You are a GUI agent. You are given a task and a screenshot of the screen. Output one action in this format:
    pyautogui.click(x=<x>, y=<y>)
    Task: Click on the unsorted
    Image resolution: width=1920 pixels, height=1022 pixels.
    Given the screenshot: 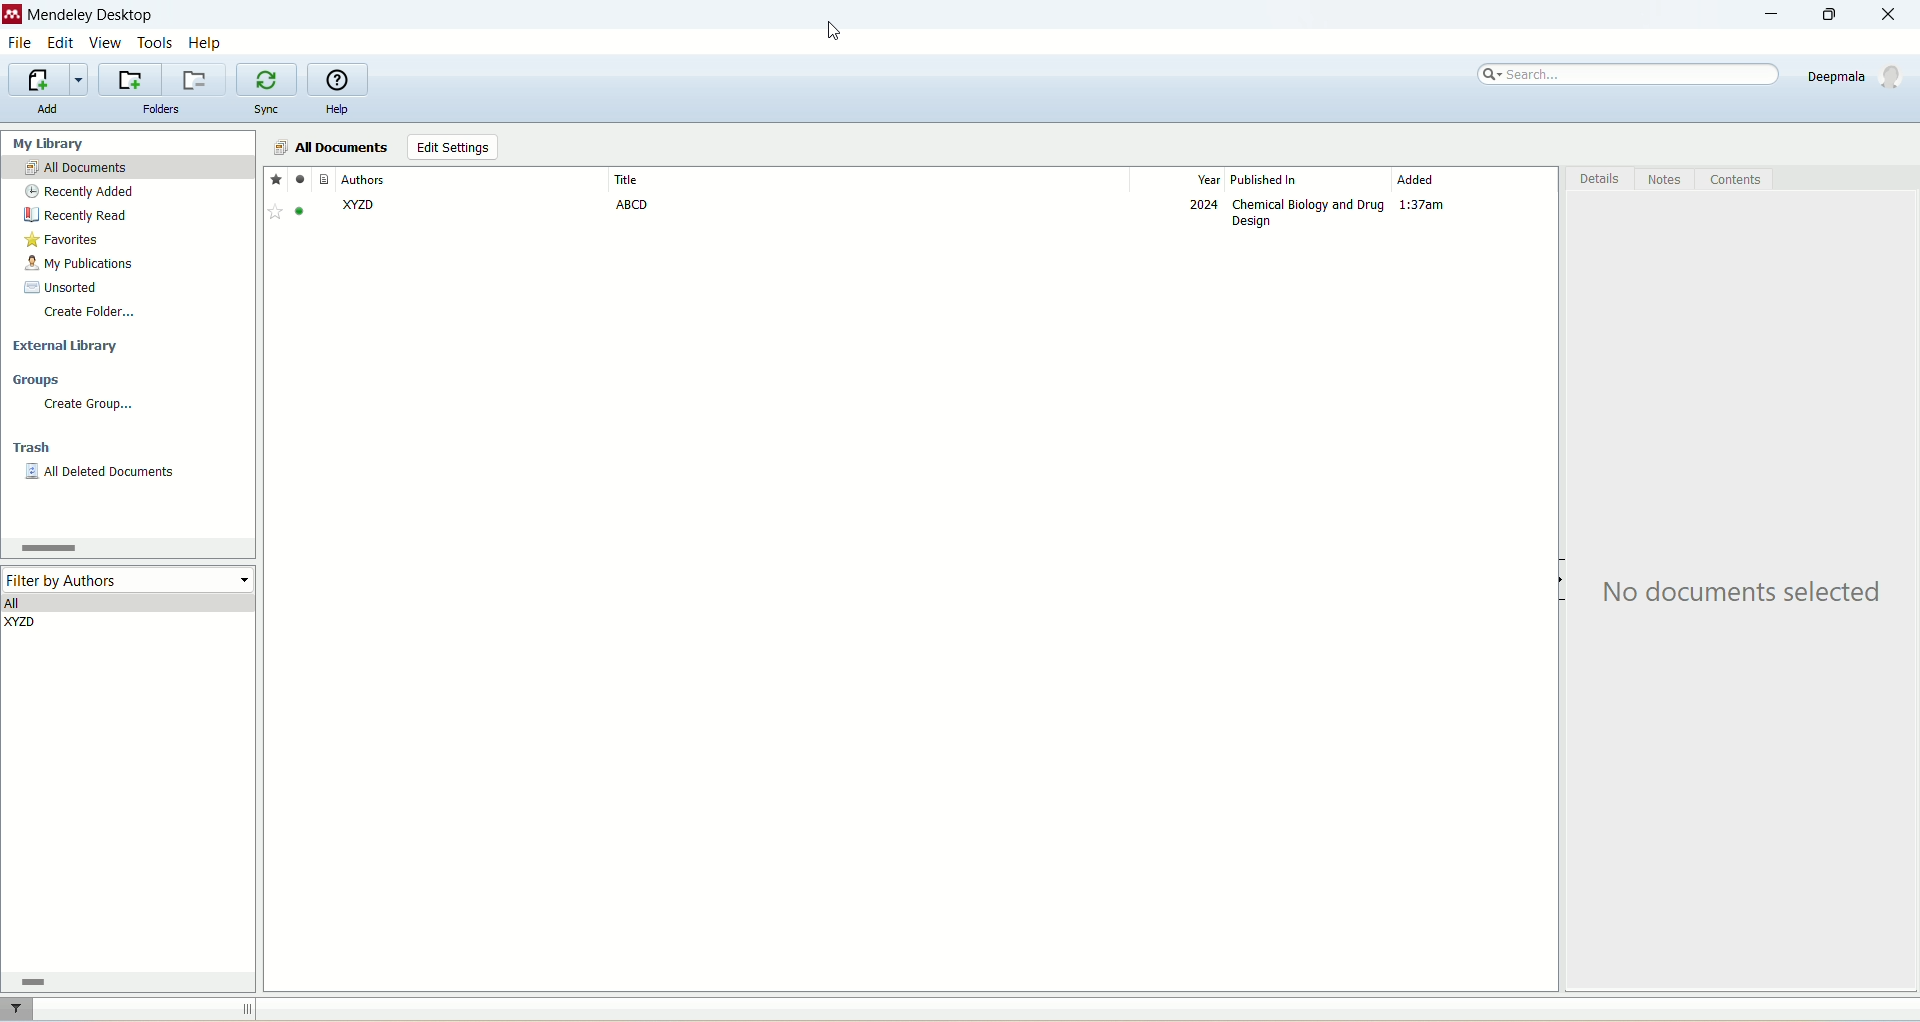 What is the action you would take?
    pyautogui.click(x=58, y=289)
    